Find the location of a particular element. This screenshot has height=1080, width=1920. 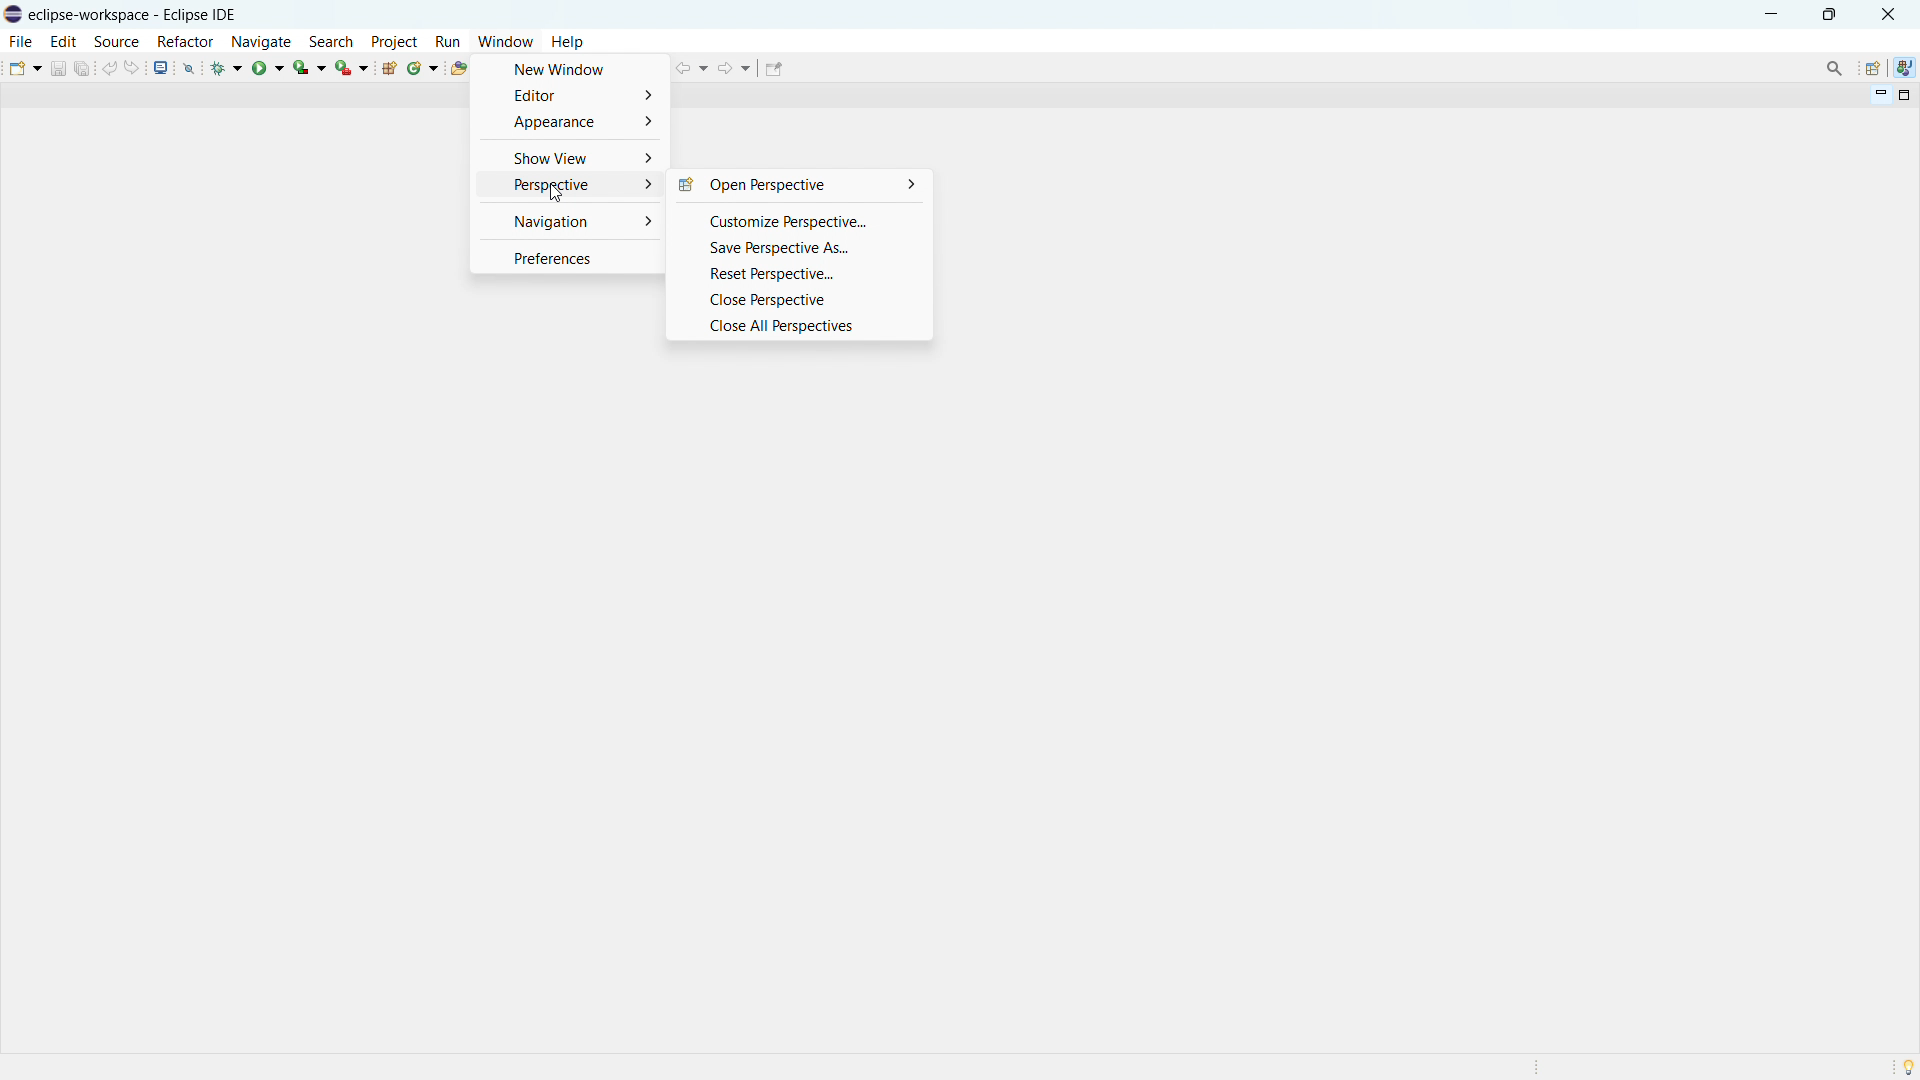

maximize view is located at coordinates (1902, 96).